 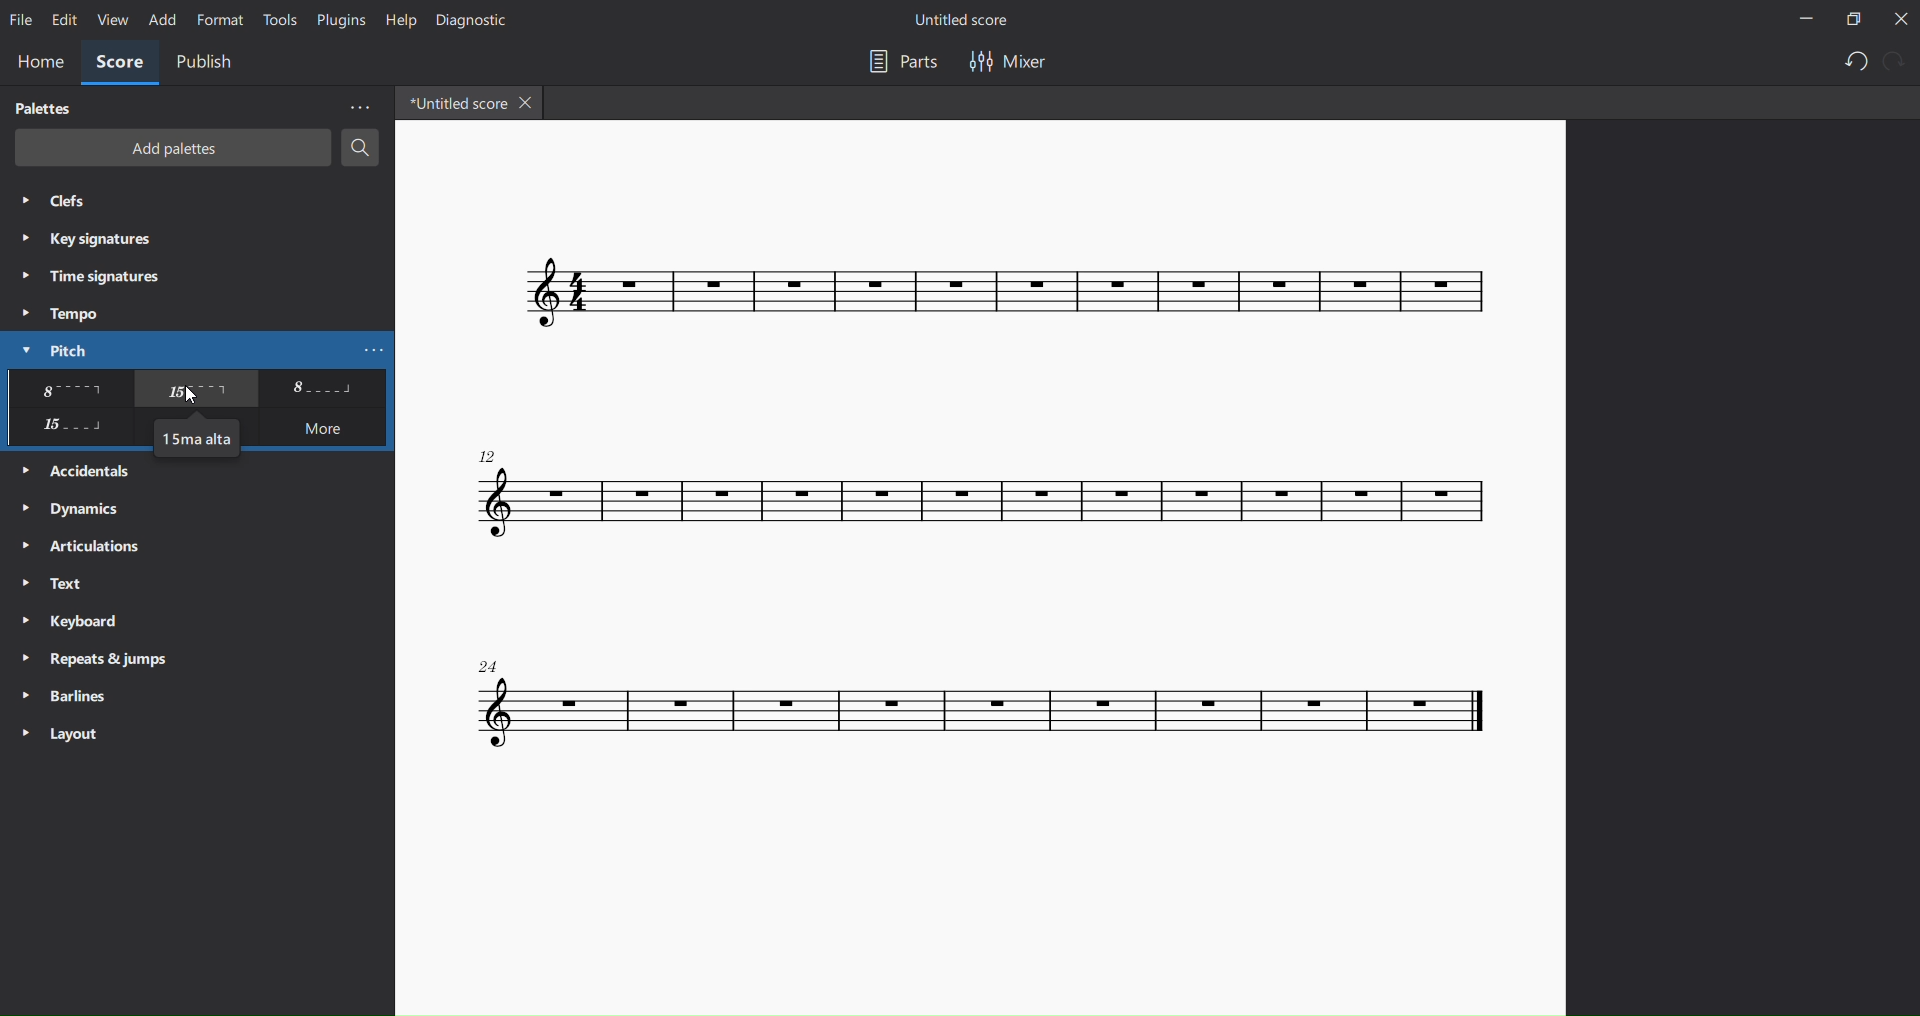 What do you see at coordinates (196, 437) in the screenshot?
I see `15ma alta` at bounding box center [196, 437].